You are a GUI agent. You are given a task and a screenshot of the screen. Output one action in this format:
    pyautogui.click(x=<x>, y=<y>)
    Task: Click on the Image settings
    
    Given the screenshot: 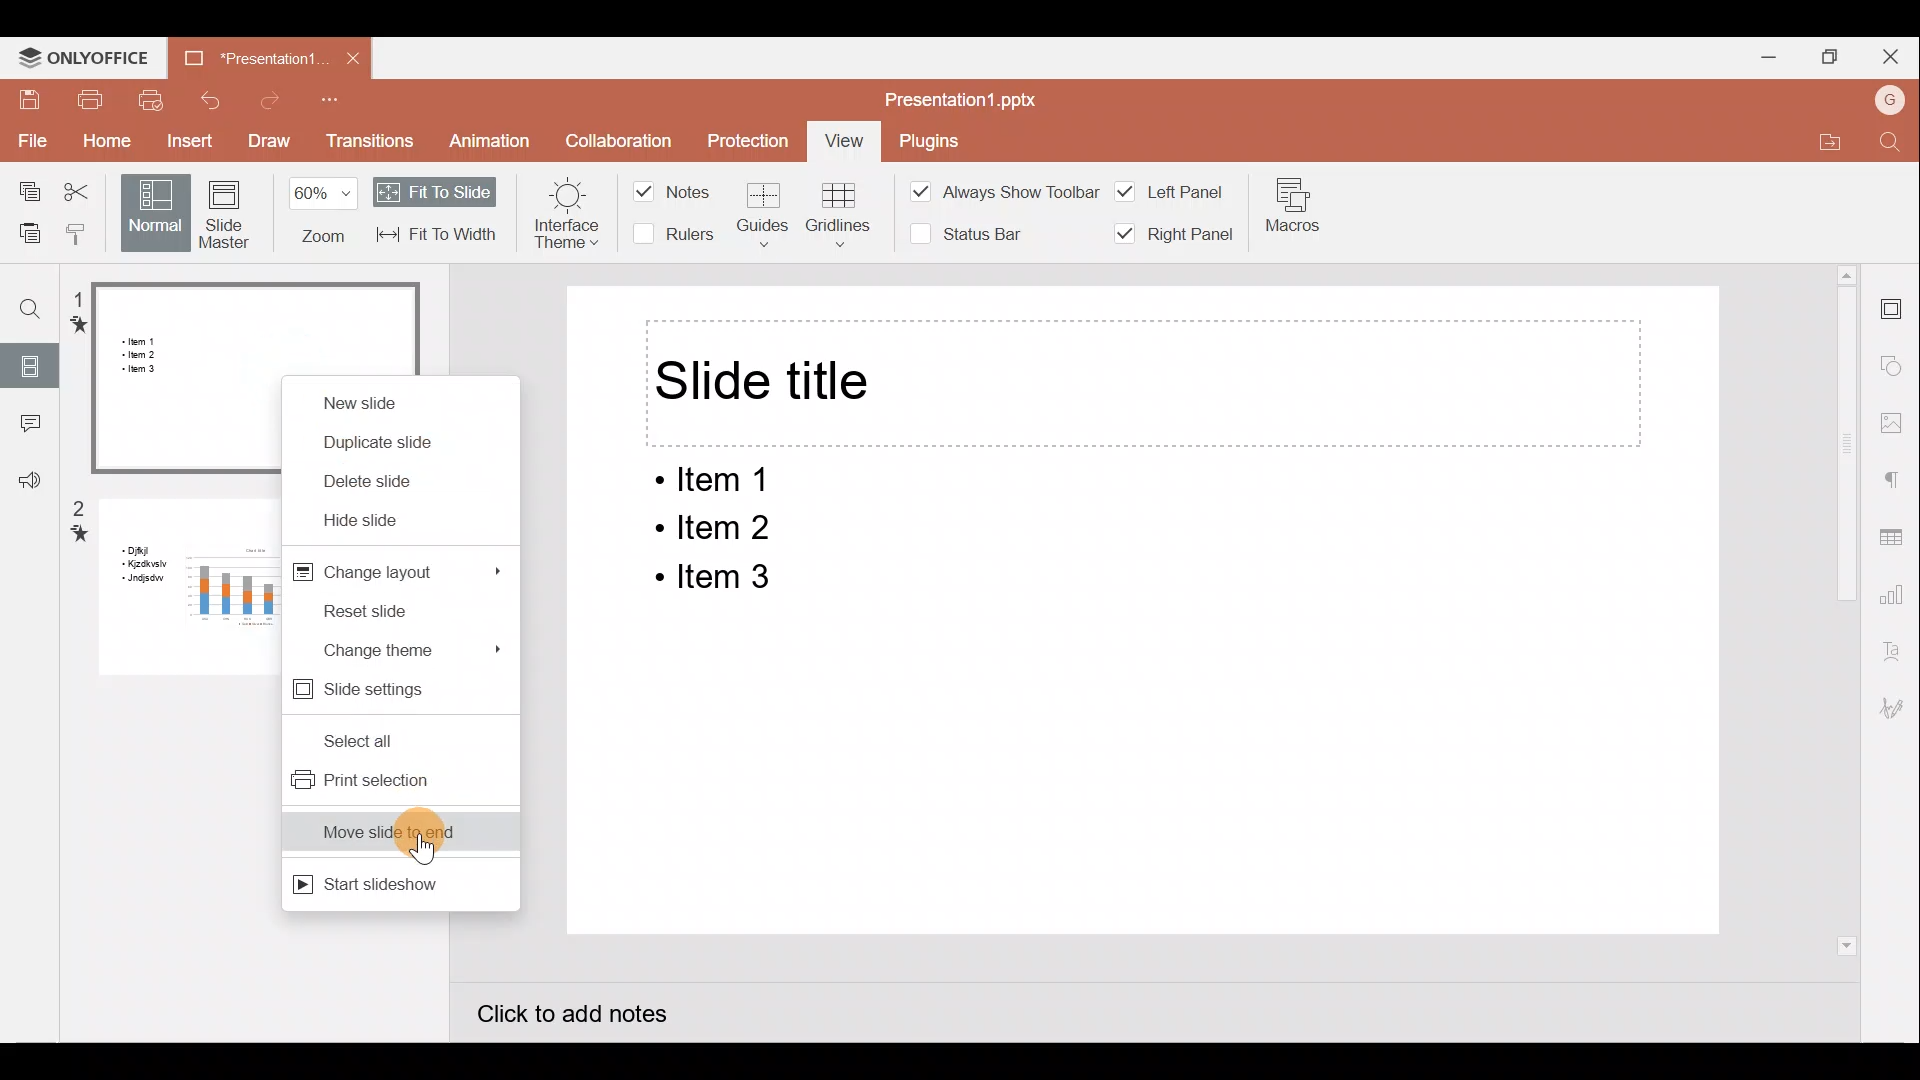 What is the action you would take?
    pyautogui.click(x=1896, y=419)
    